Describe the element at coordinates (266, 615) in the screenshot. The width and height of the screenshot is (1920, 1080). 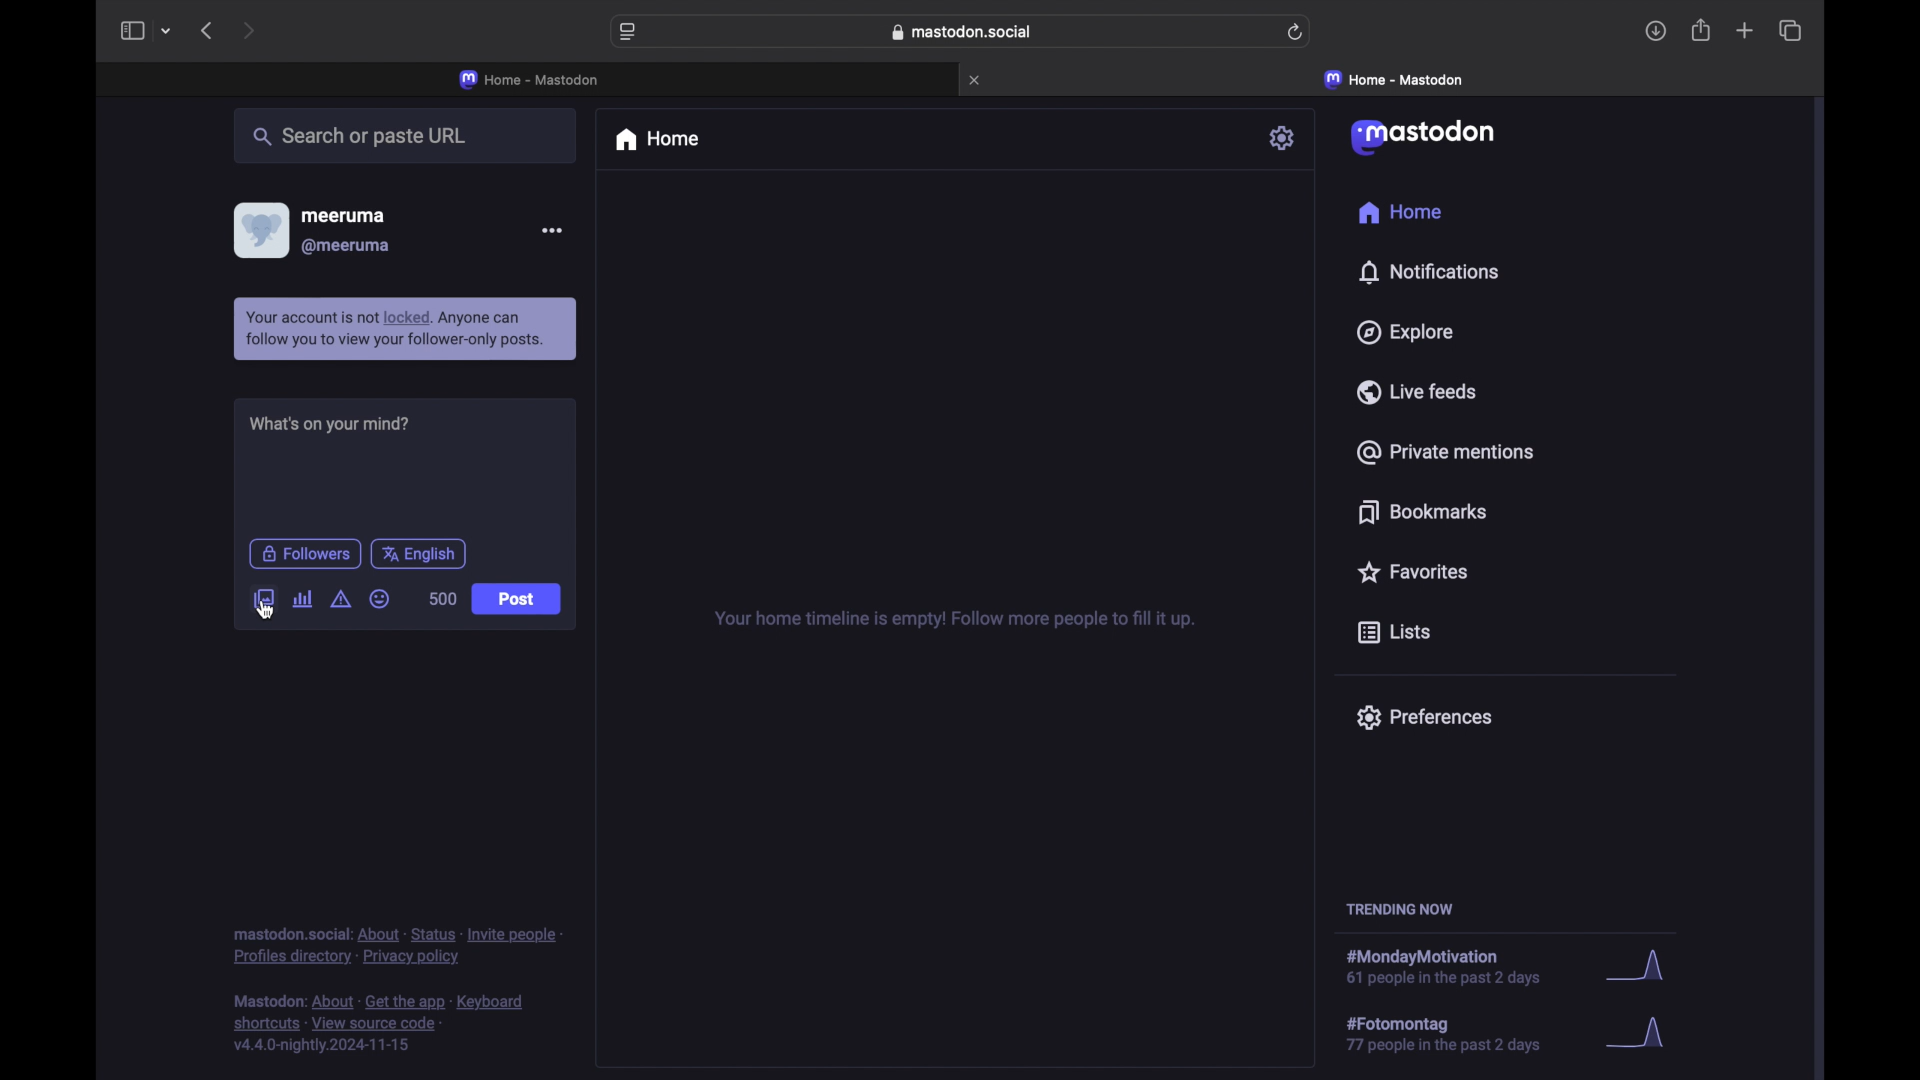
I see `cursor` at that location.